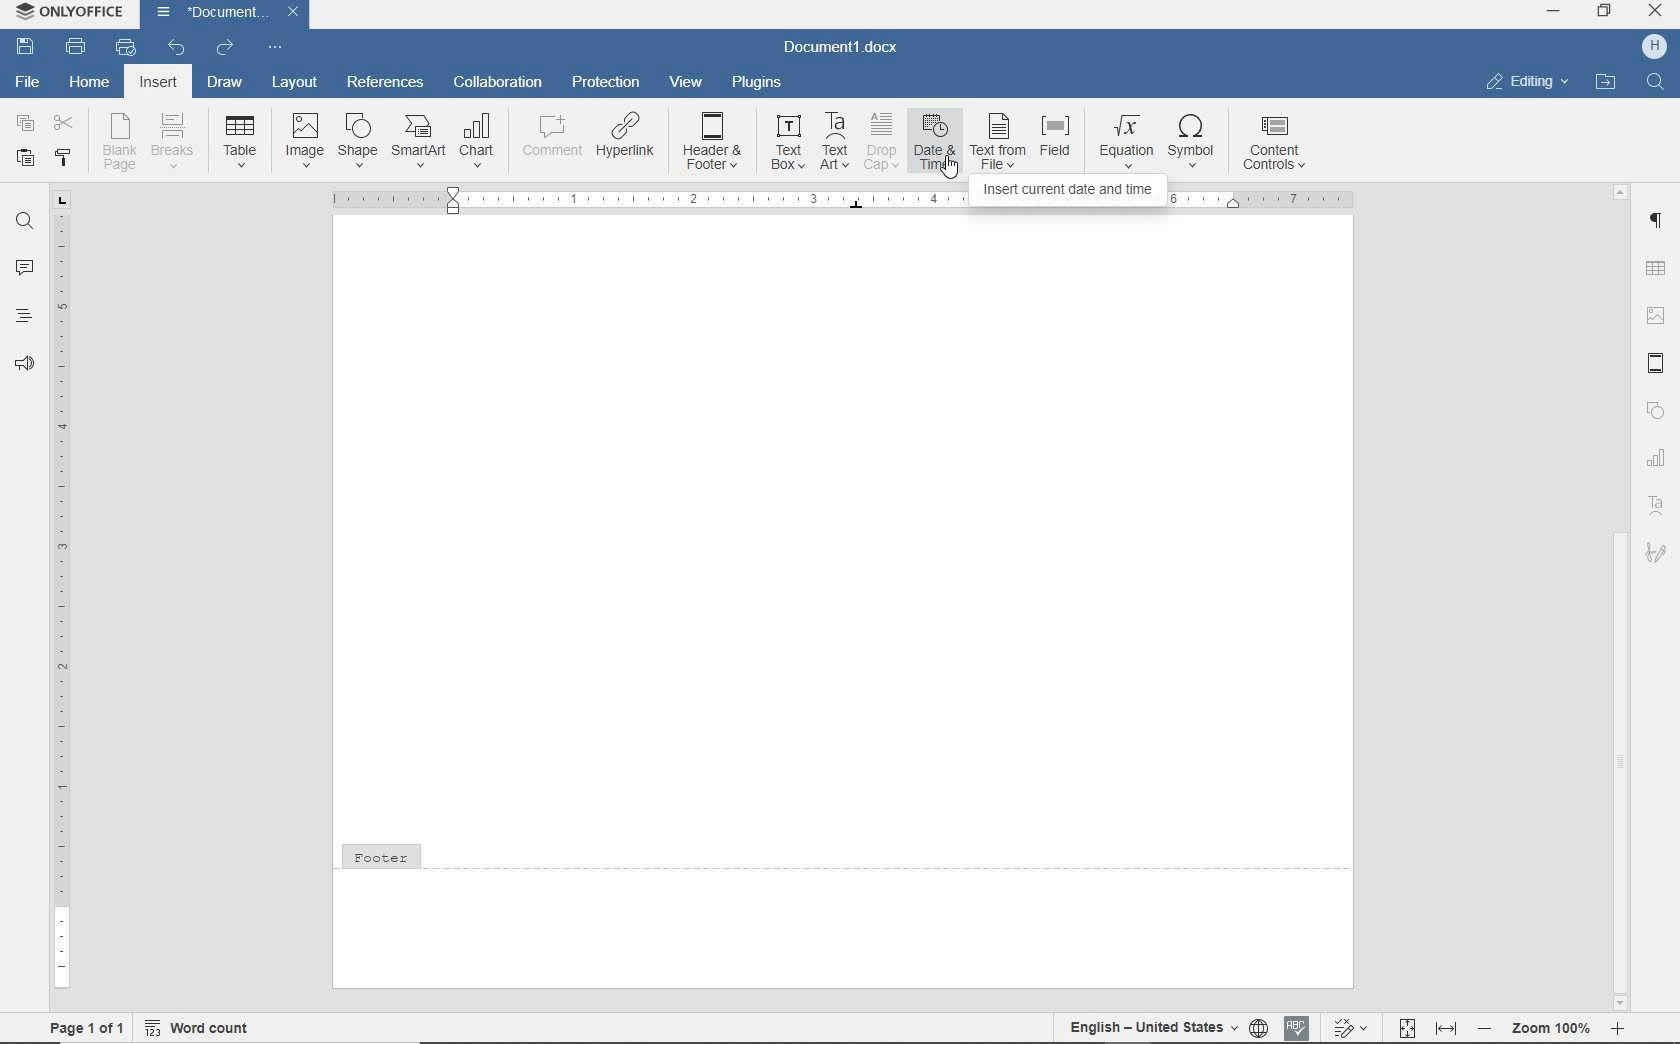 This screenshot has width=1680, height=1044. I want to click on ONLYOFFICE, so click(66, 14).